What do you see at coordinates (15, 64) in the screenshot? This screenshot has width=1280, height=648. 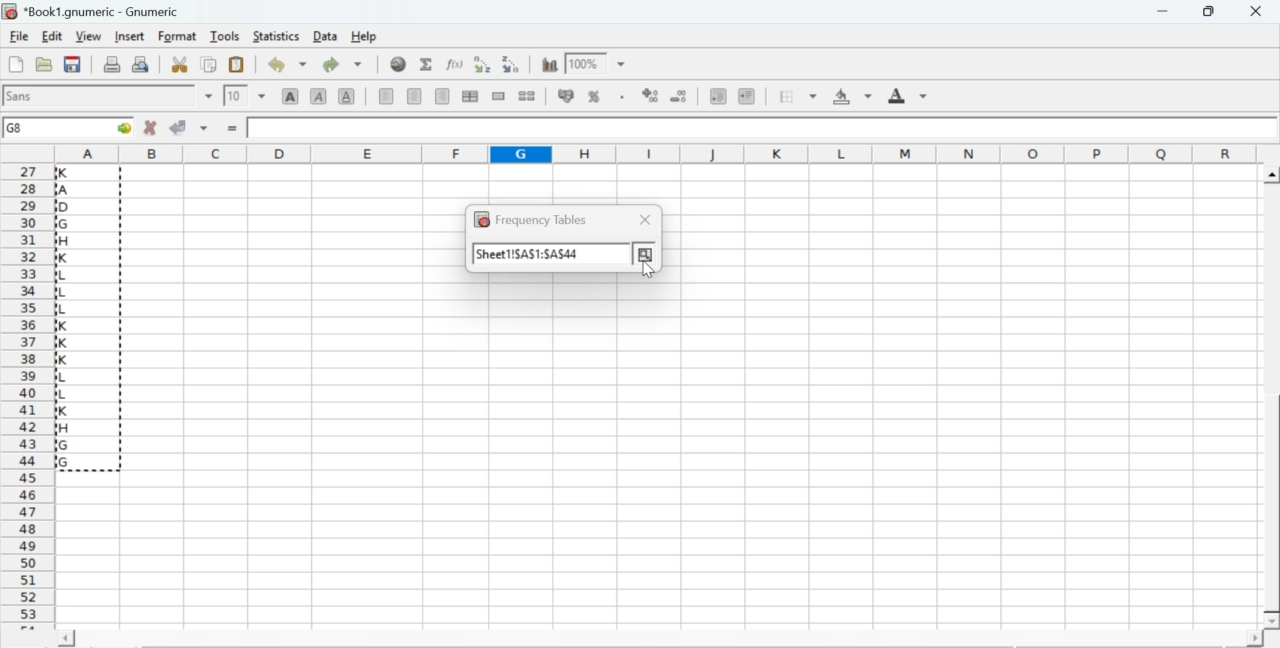 I see `new` at bounding box center [15, 64].